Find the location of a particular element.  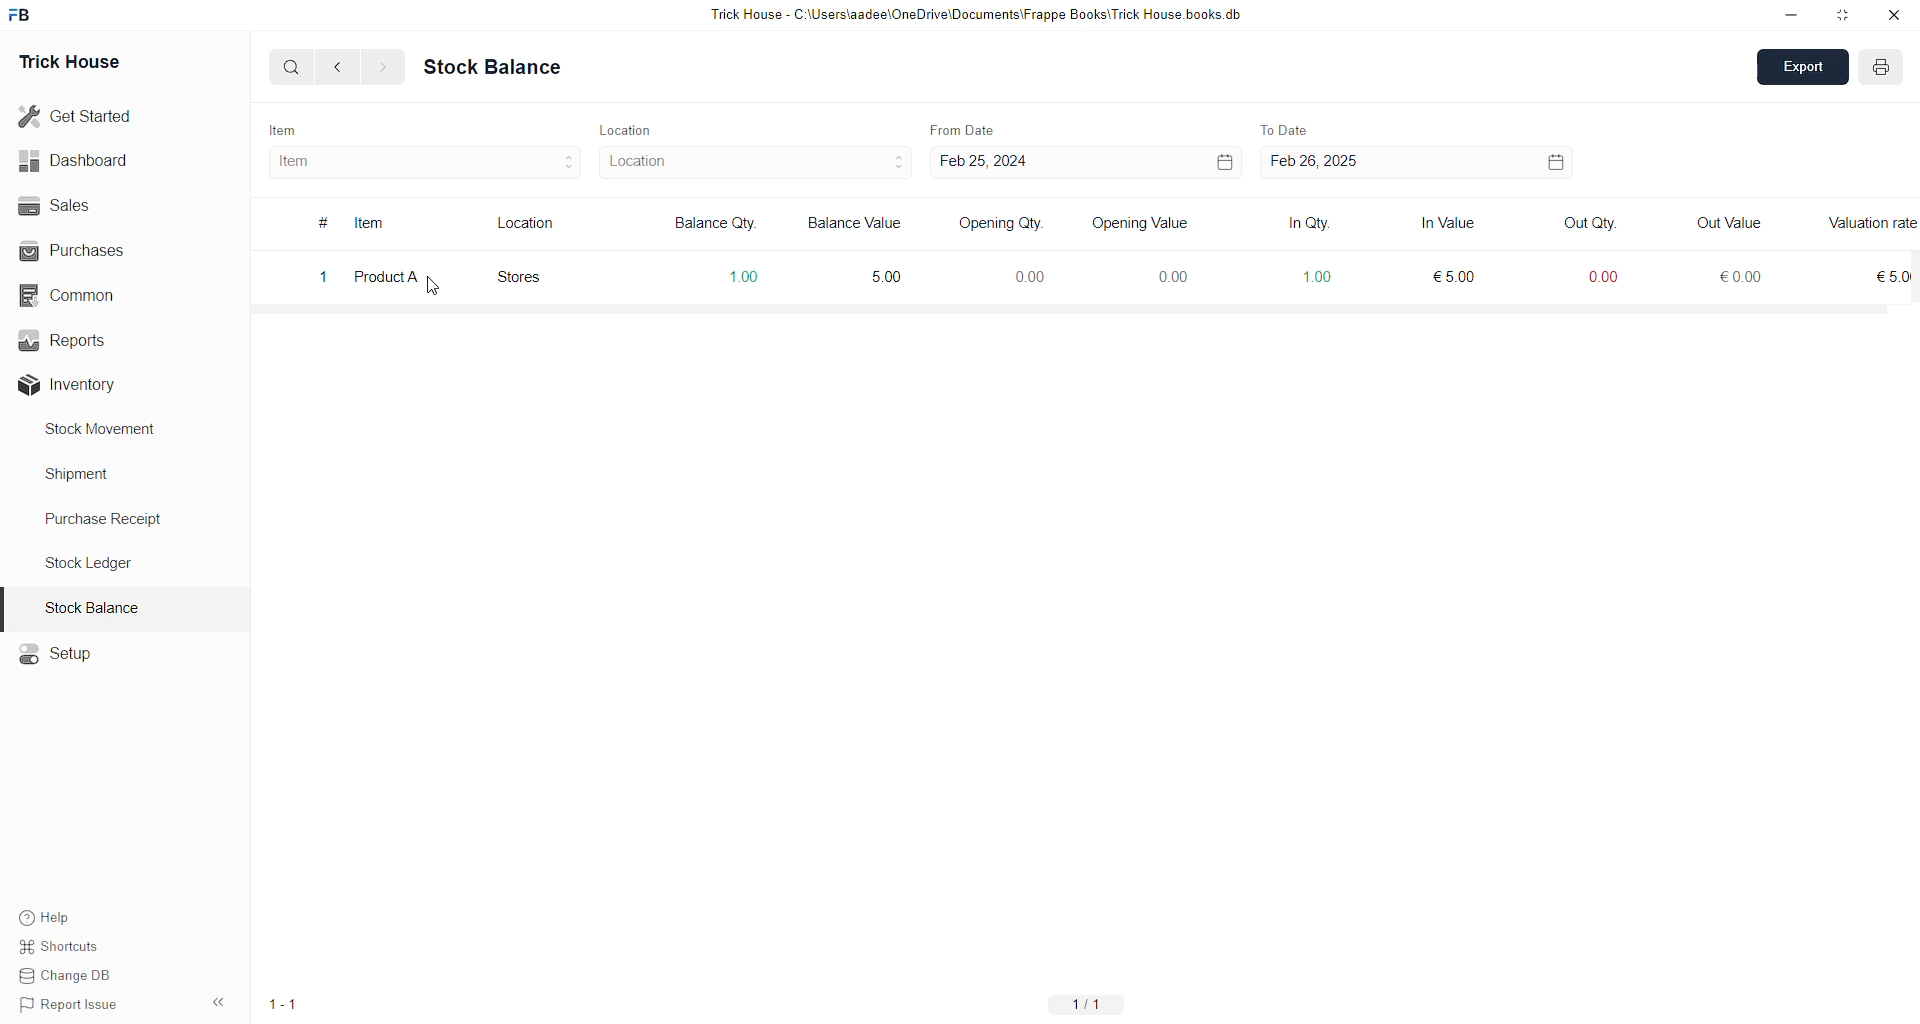

Setup is located at coordinates (66, 659).